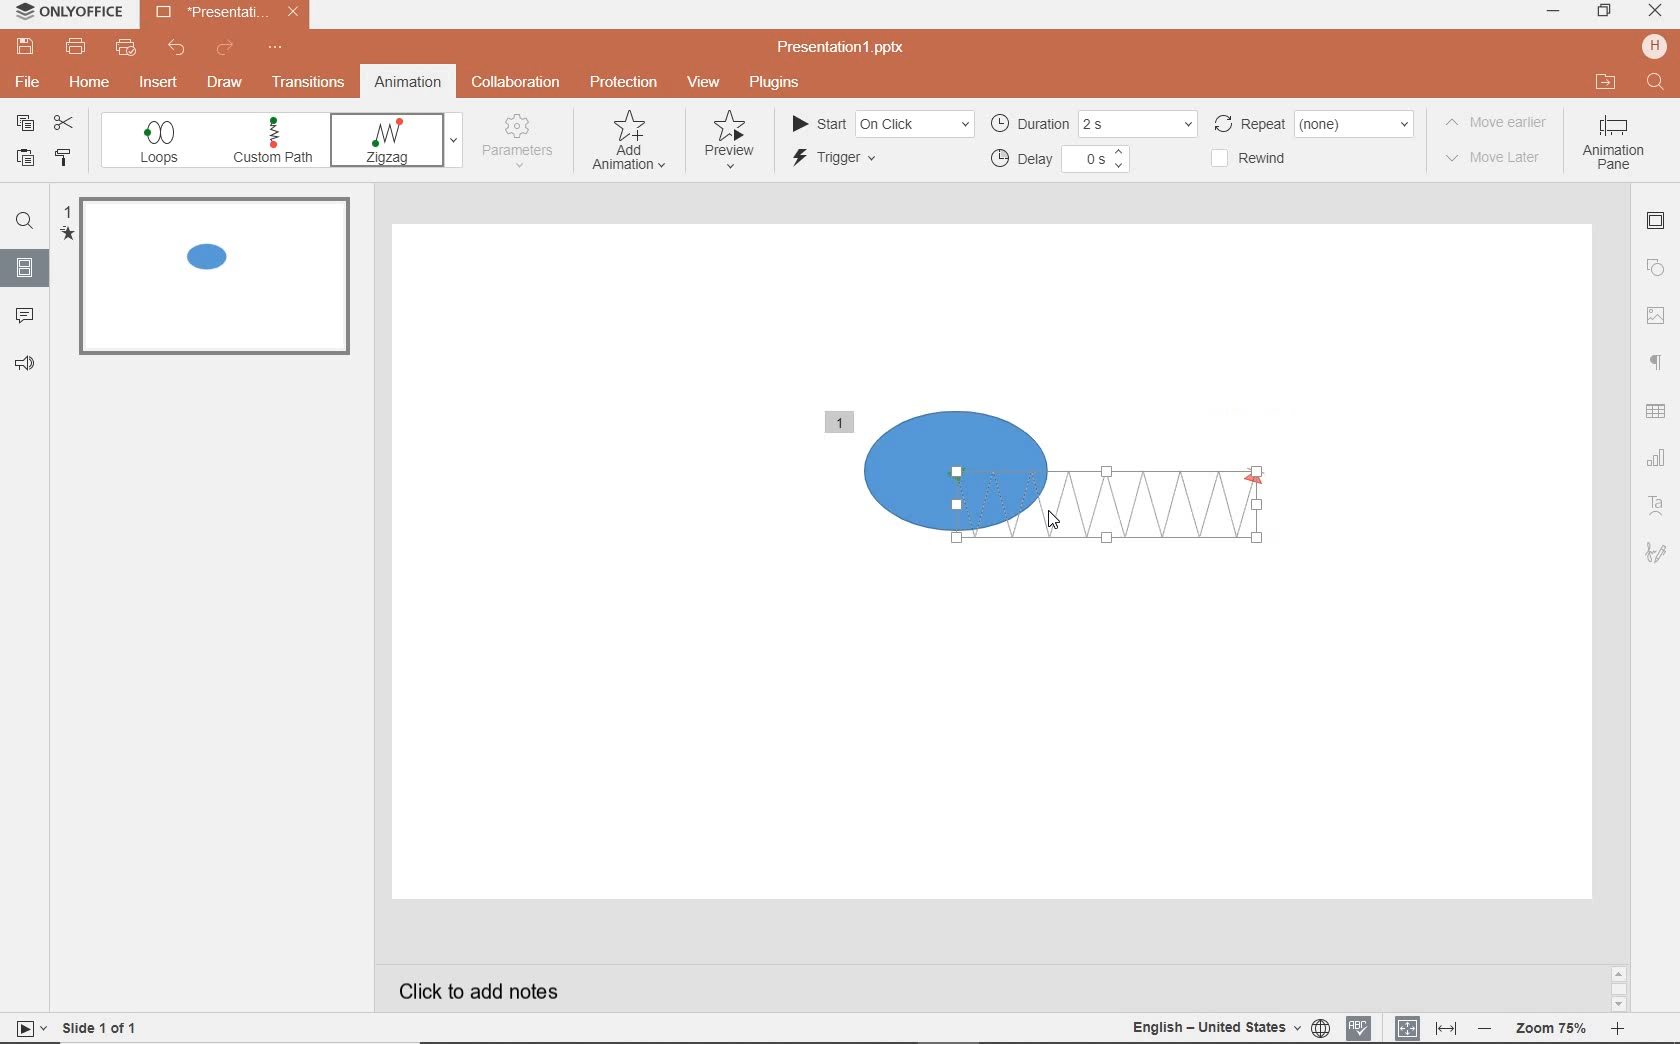  Describe the element at coordinates (26, 316) in the screenshot. I see `comments` at that location.